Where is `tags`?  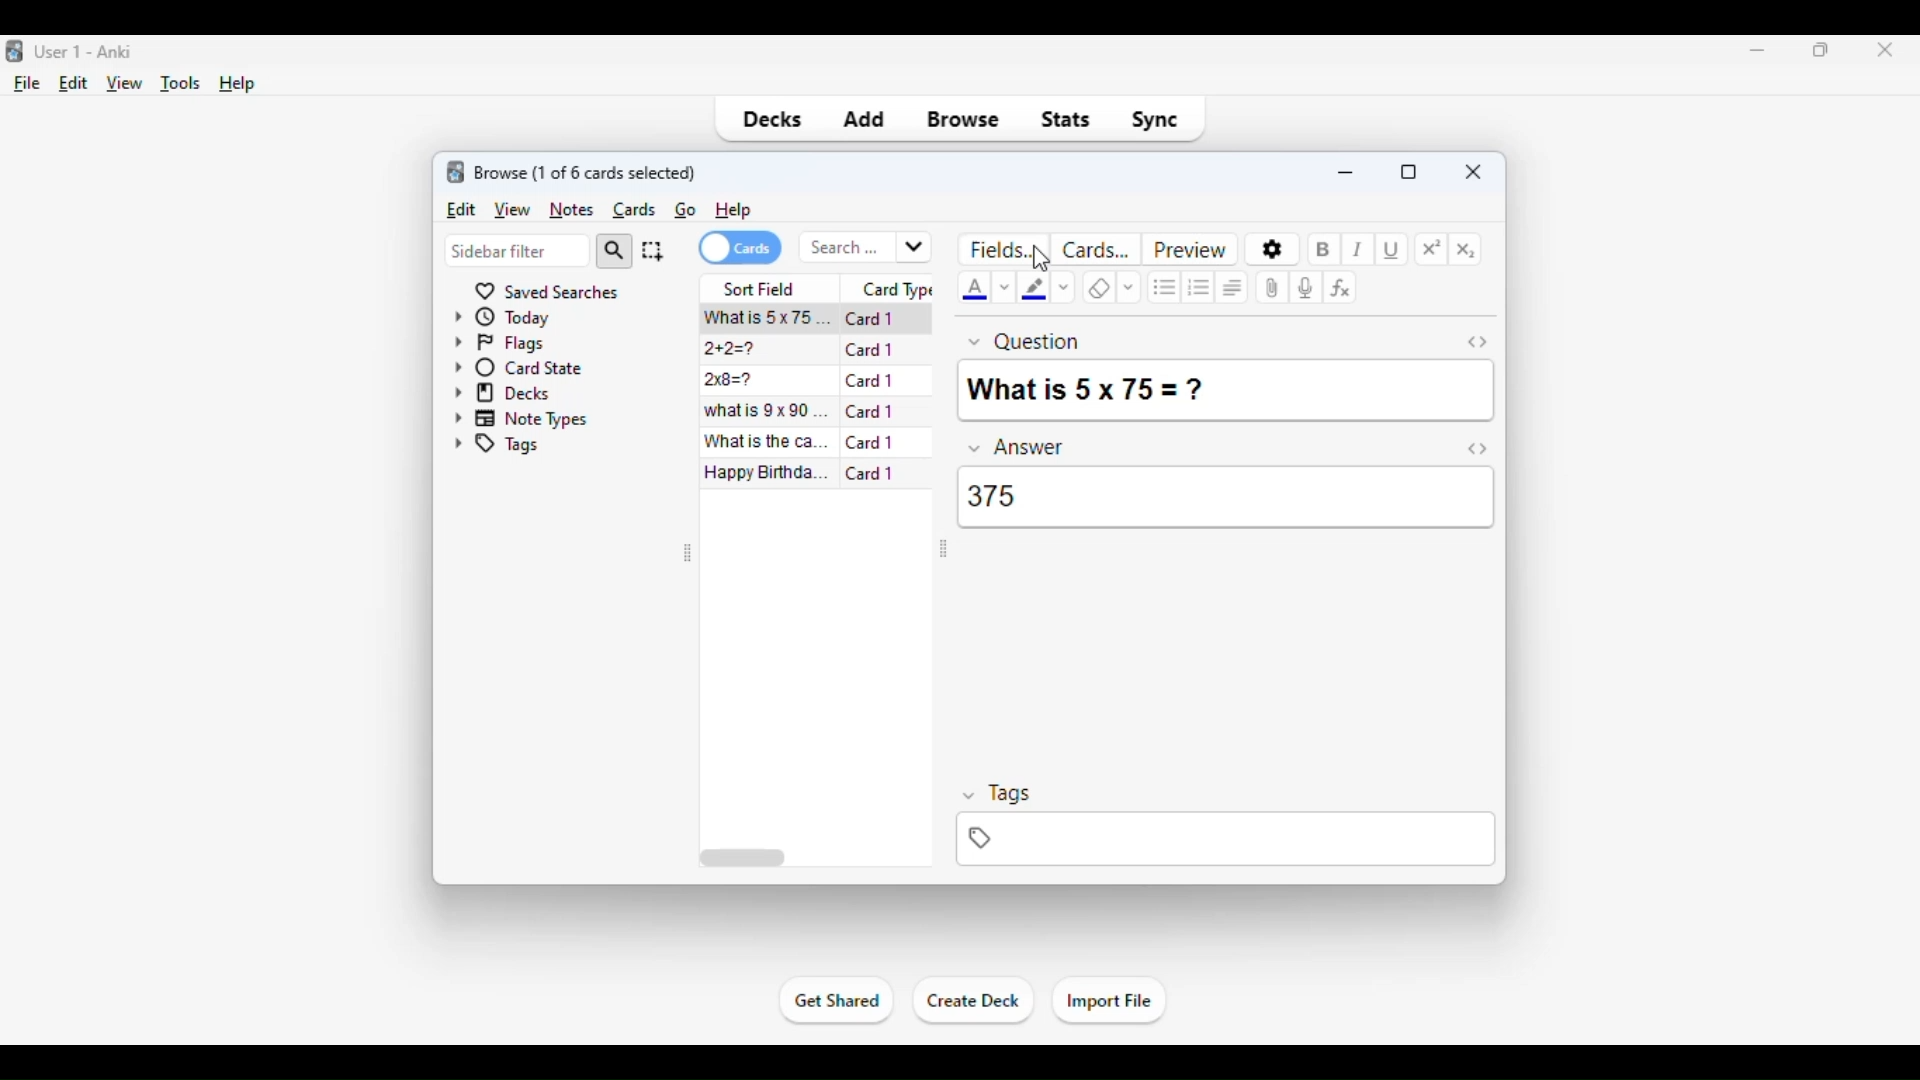
tags is located at coordinates (496, 447).